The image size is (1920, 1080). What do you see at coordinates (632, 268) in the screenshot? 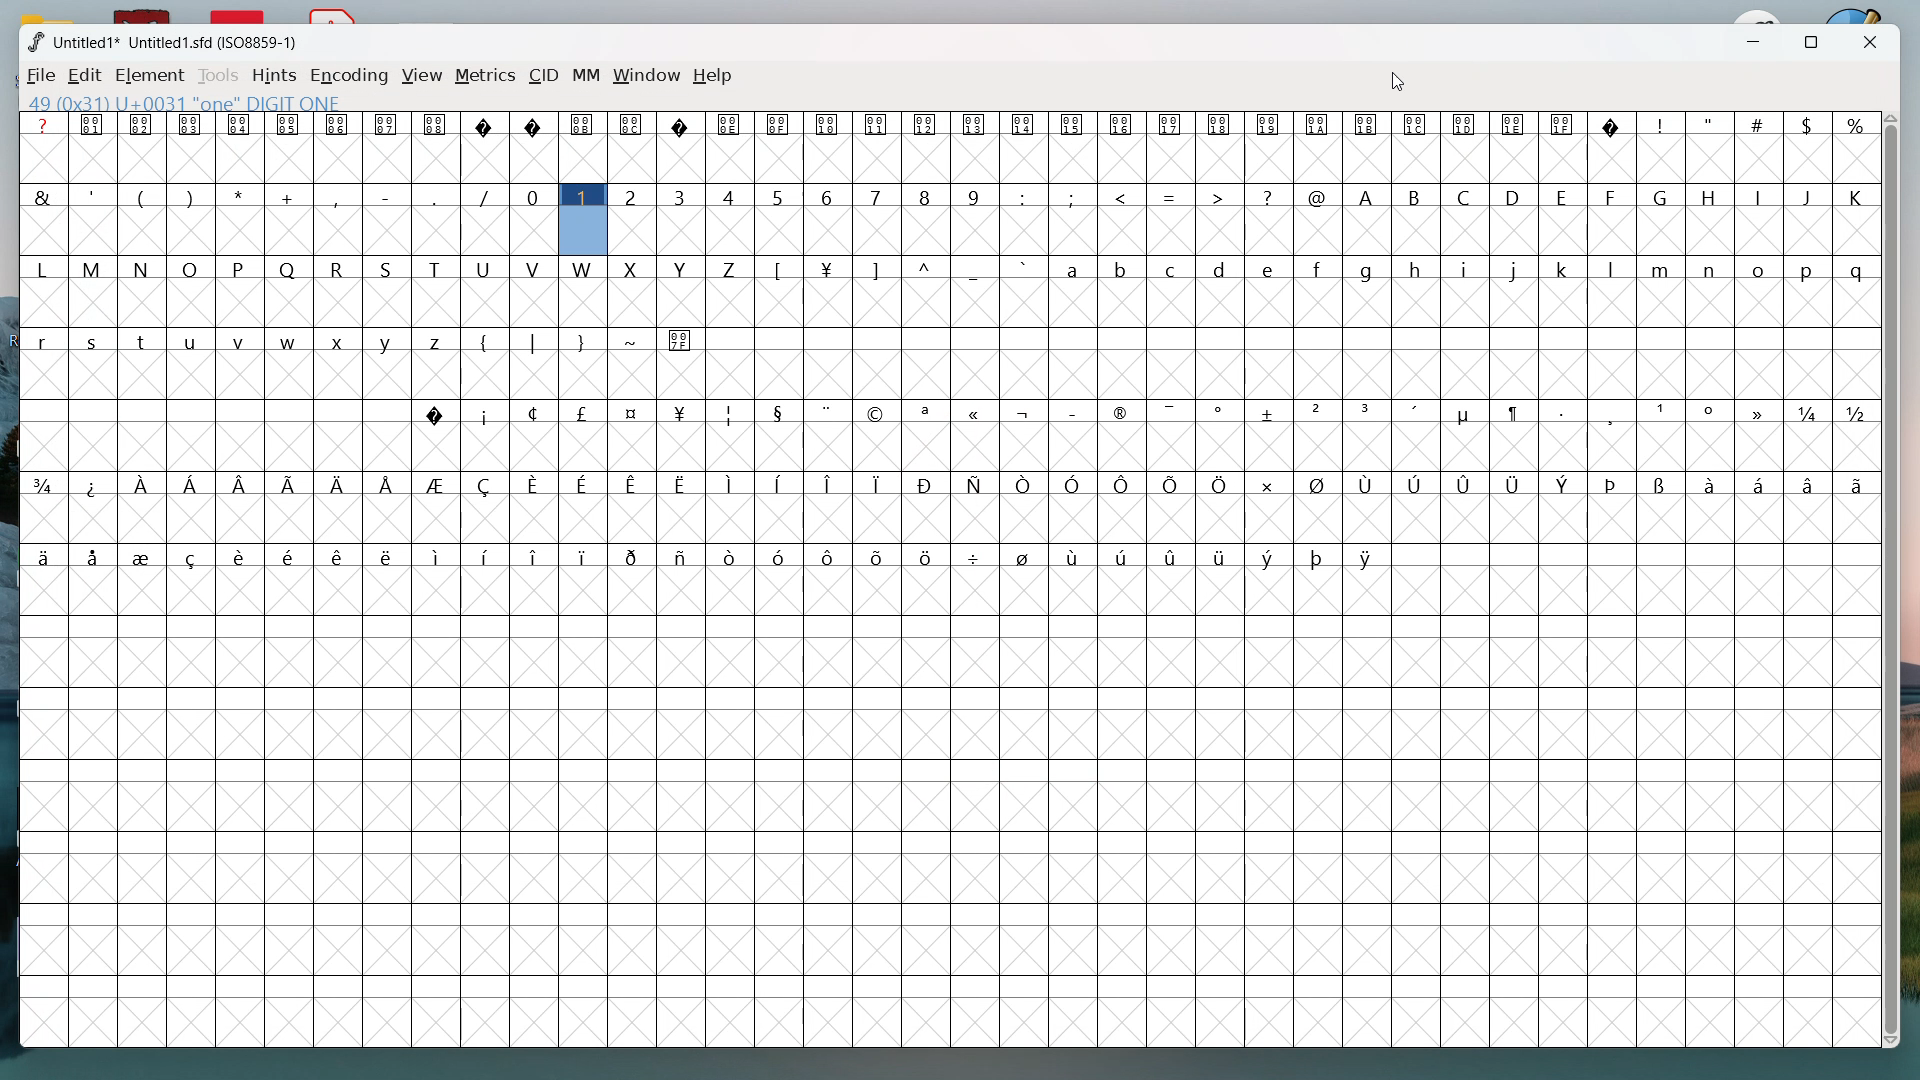
I see `X` at bounding box center [632, 268].